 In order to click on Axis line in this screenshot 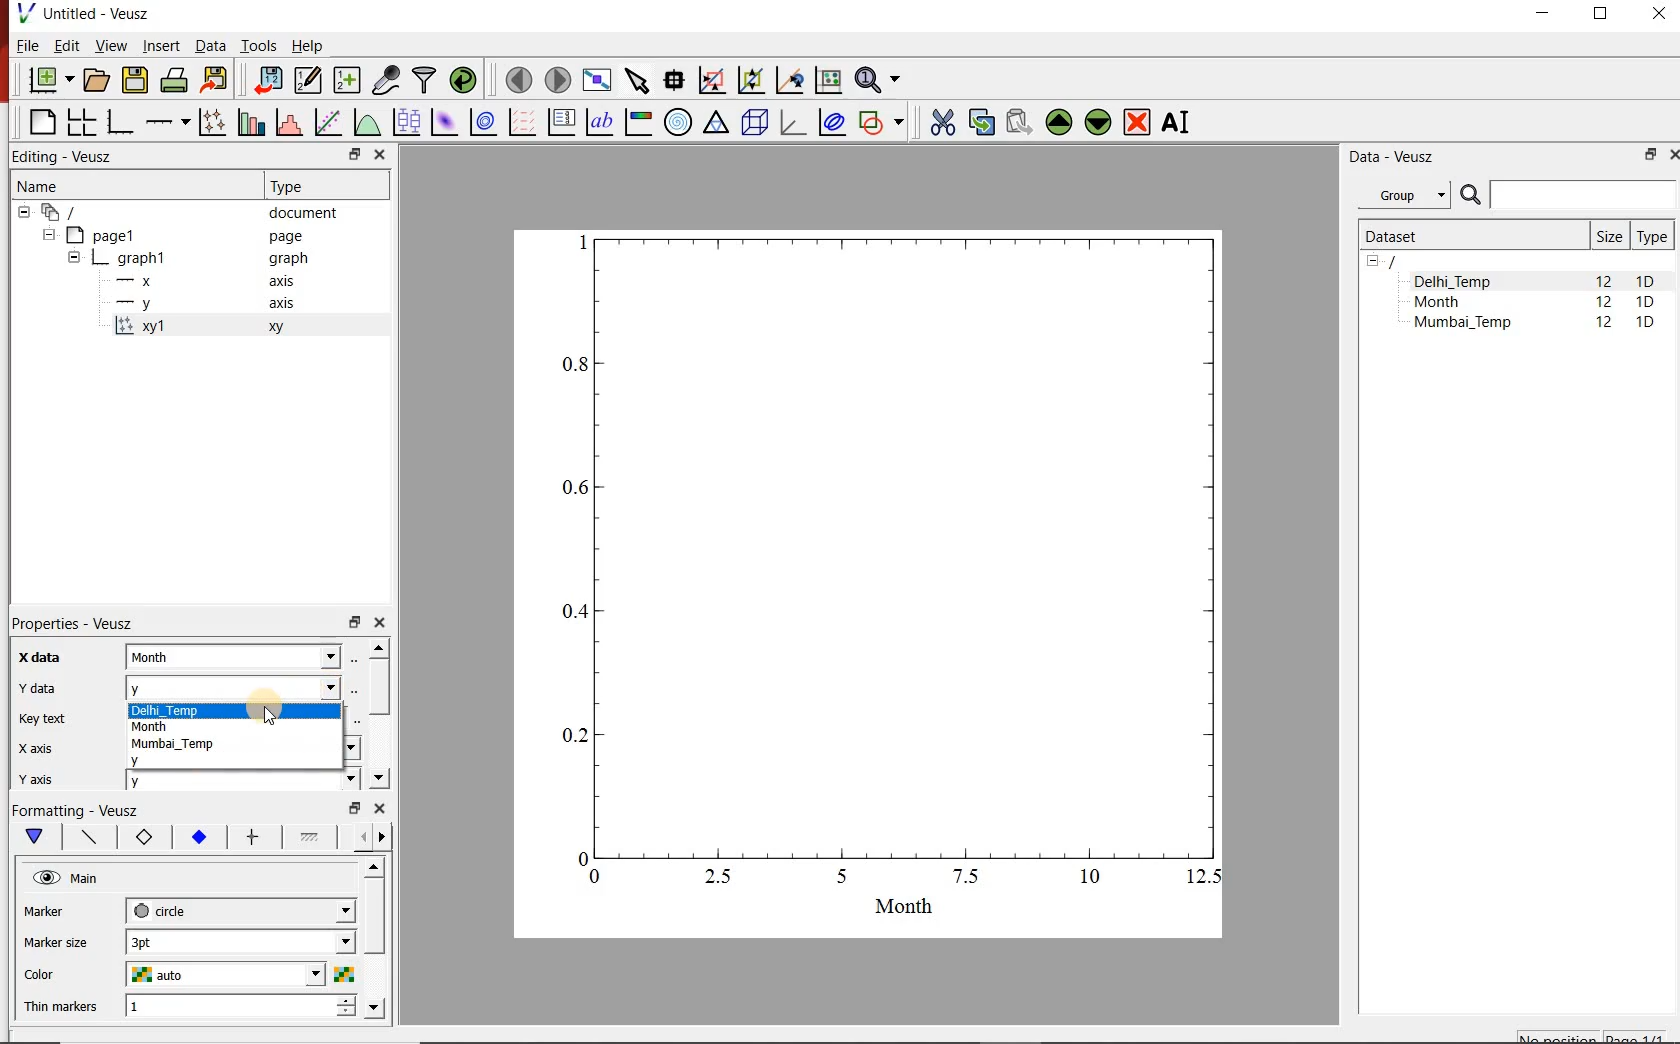, I will do `click(86, 837)`.